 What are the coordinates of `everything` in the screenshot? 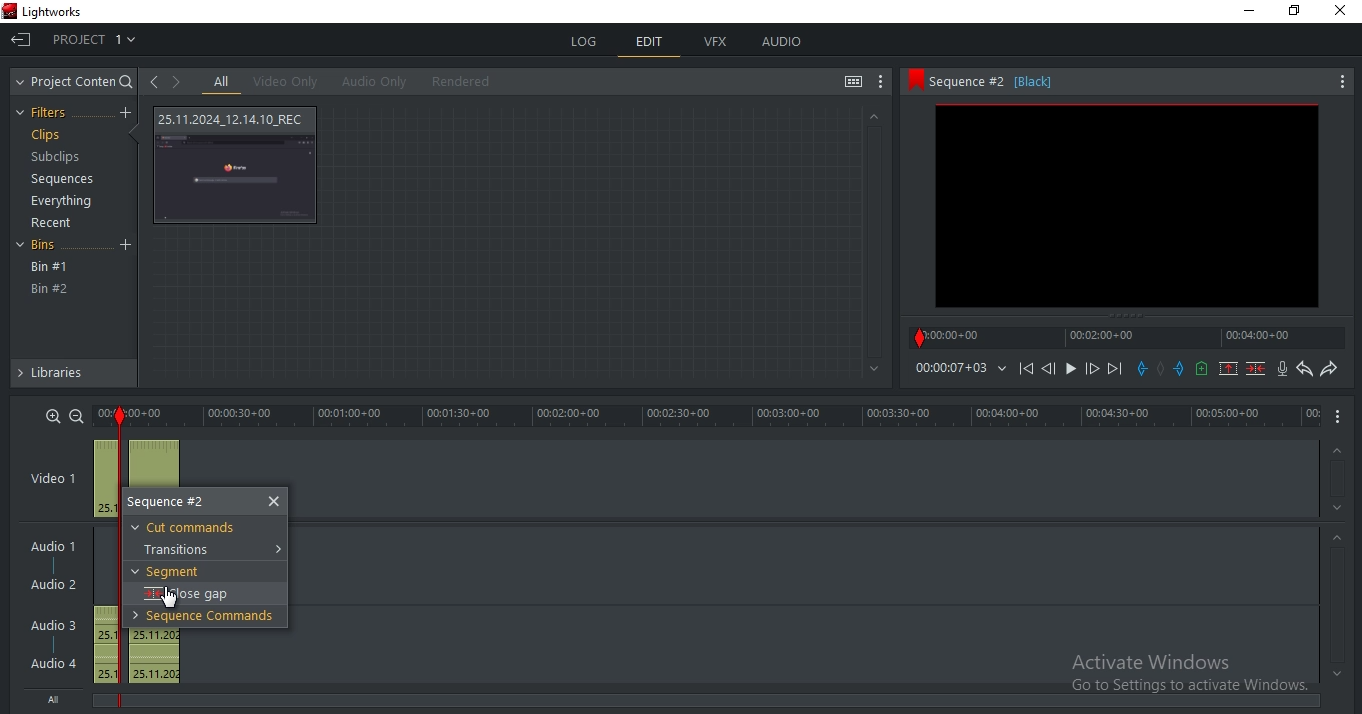 It's located at (65, 200).